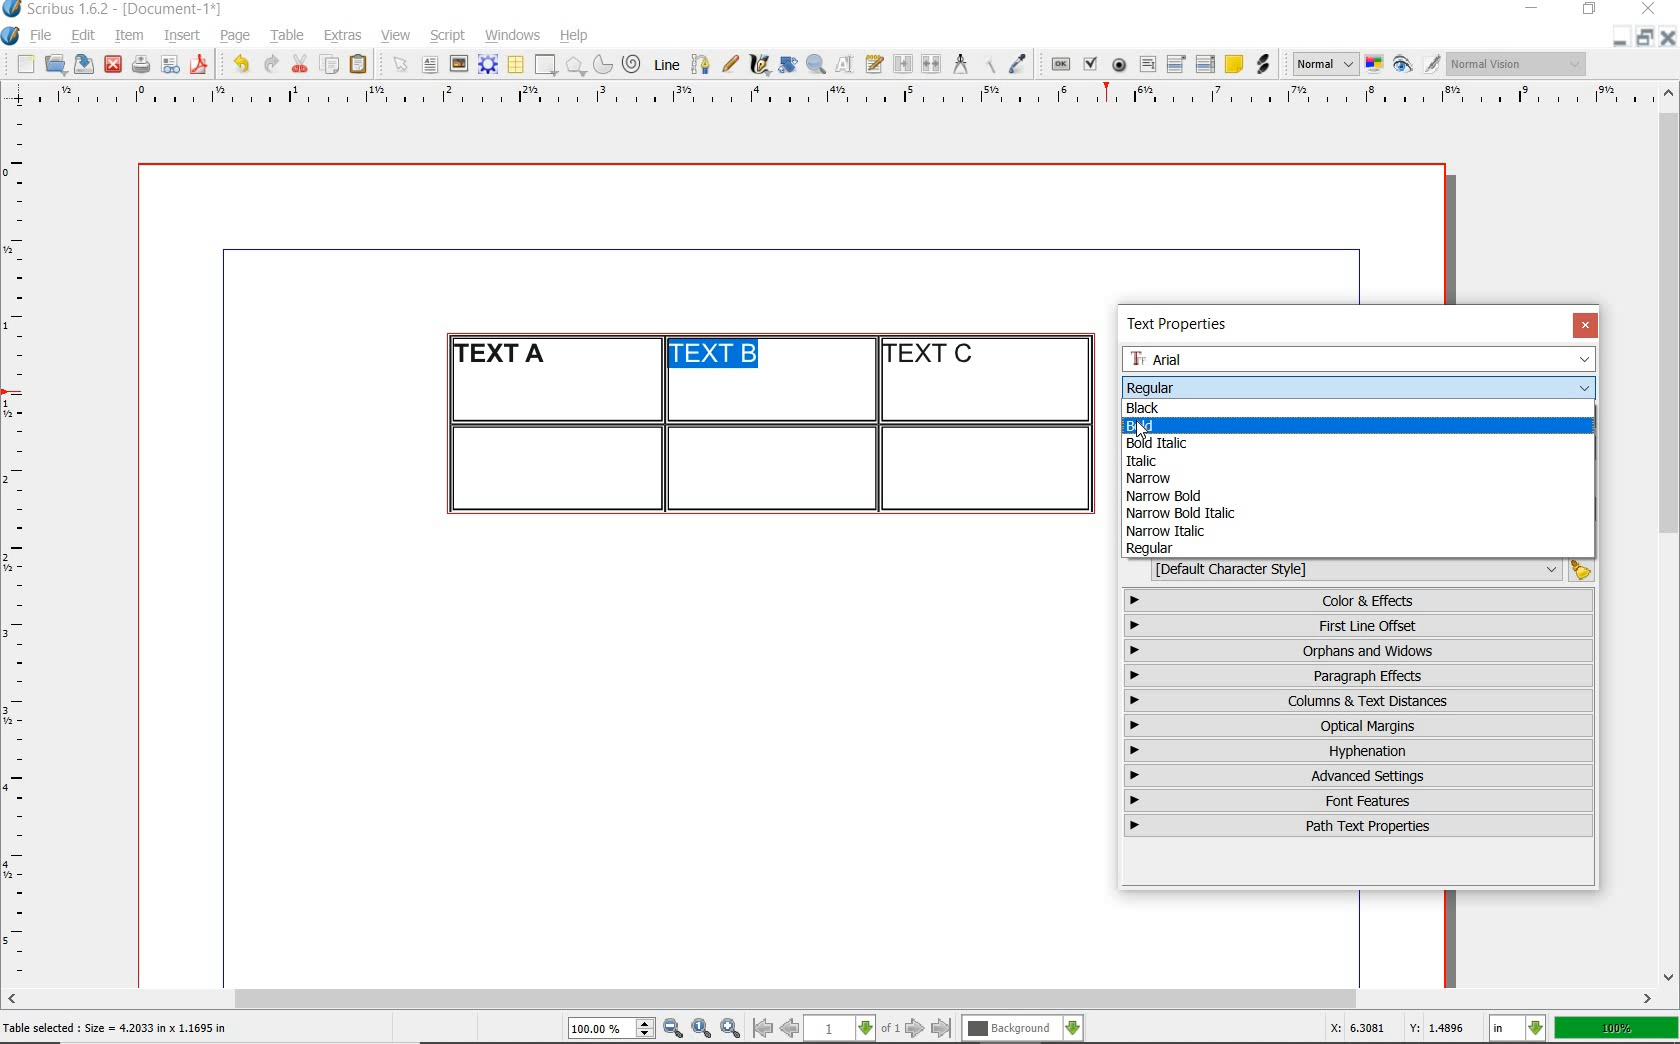 The image size is (1680, 1044). What do you see at coordinates (830, 1001) in the screenshot?
I see `scrollbar` at bounding box center [830, 1001].